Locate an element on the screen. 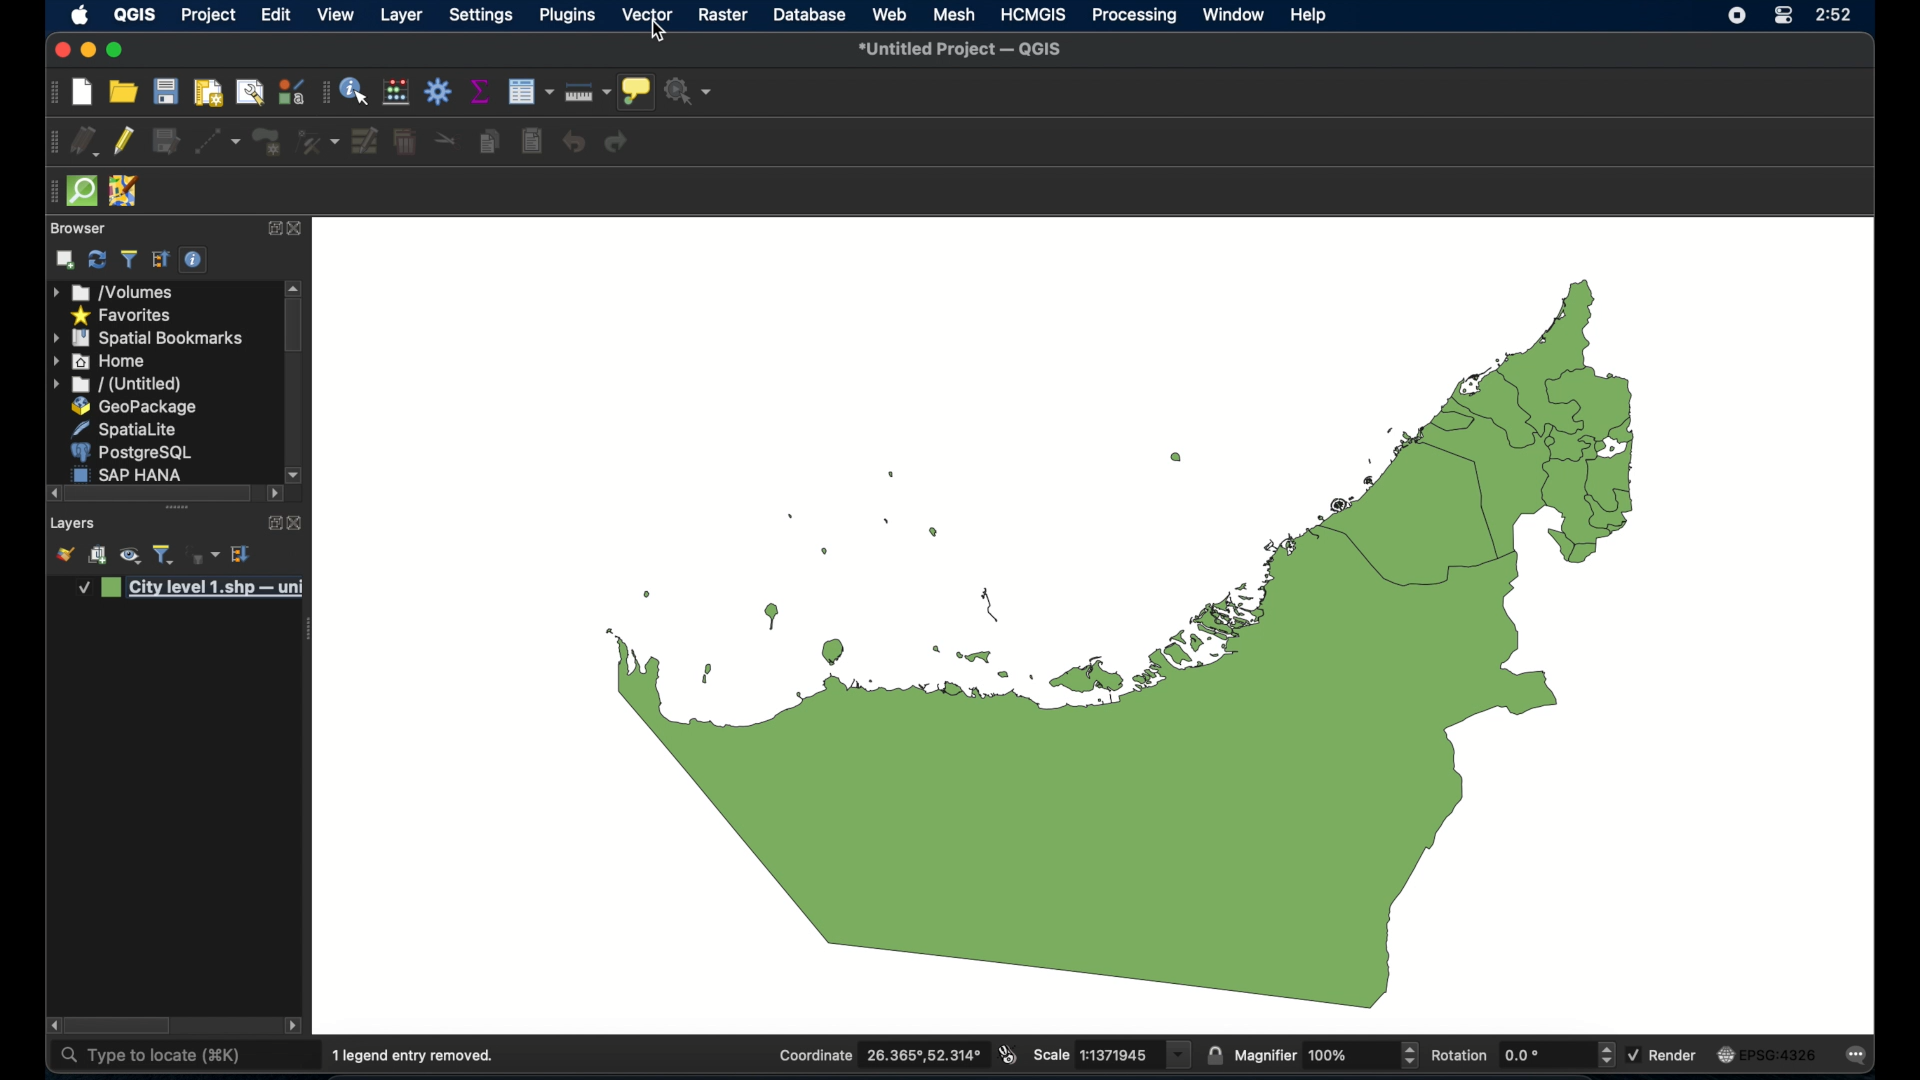 The height and width of the screenshot is (1080, 1920). HCMGIS is located at coordinates (1034, 14).